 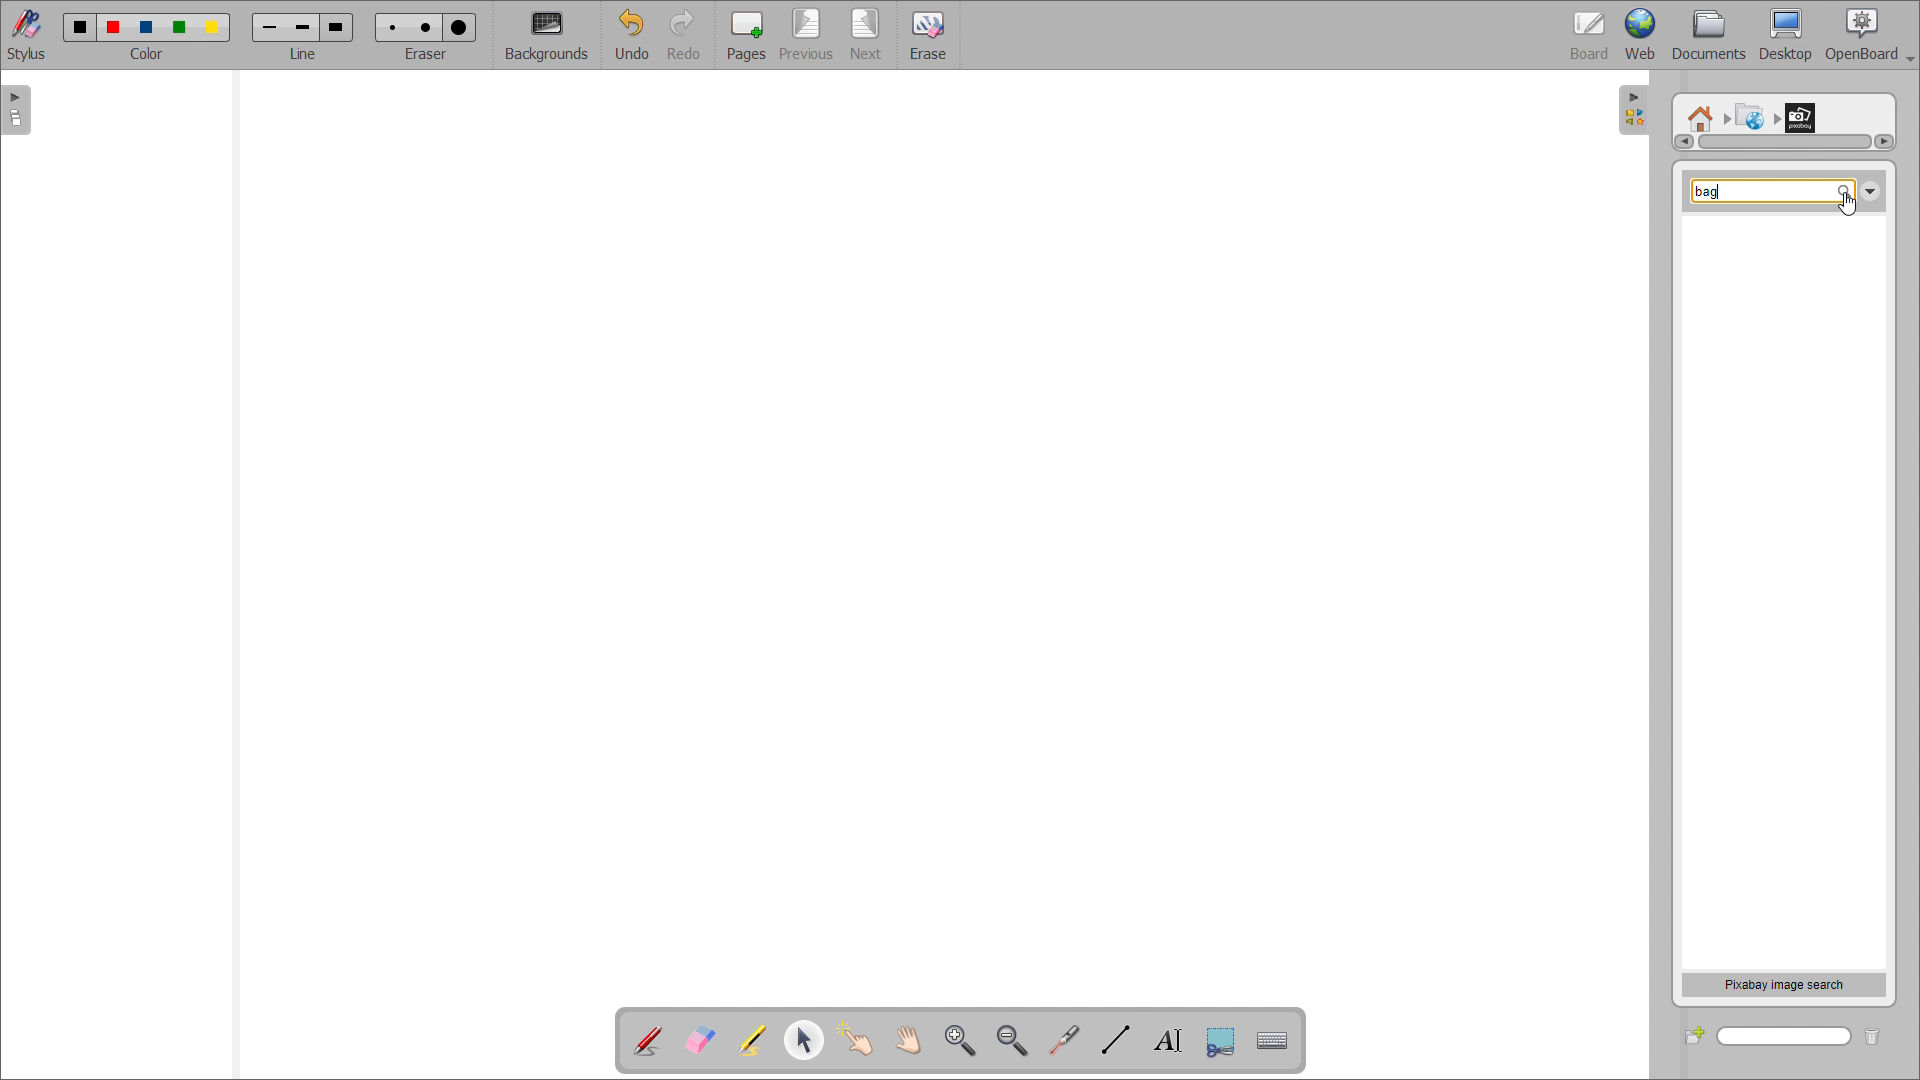 What do you see at coordinates (1881, 1034) in the screenshot?
I see `delete` at bounding box center [1881, 1034].